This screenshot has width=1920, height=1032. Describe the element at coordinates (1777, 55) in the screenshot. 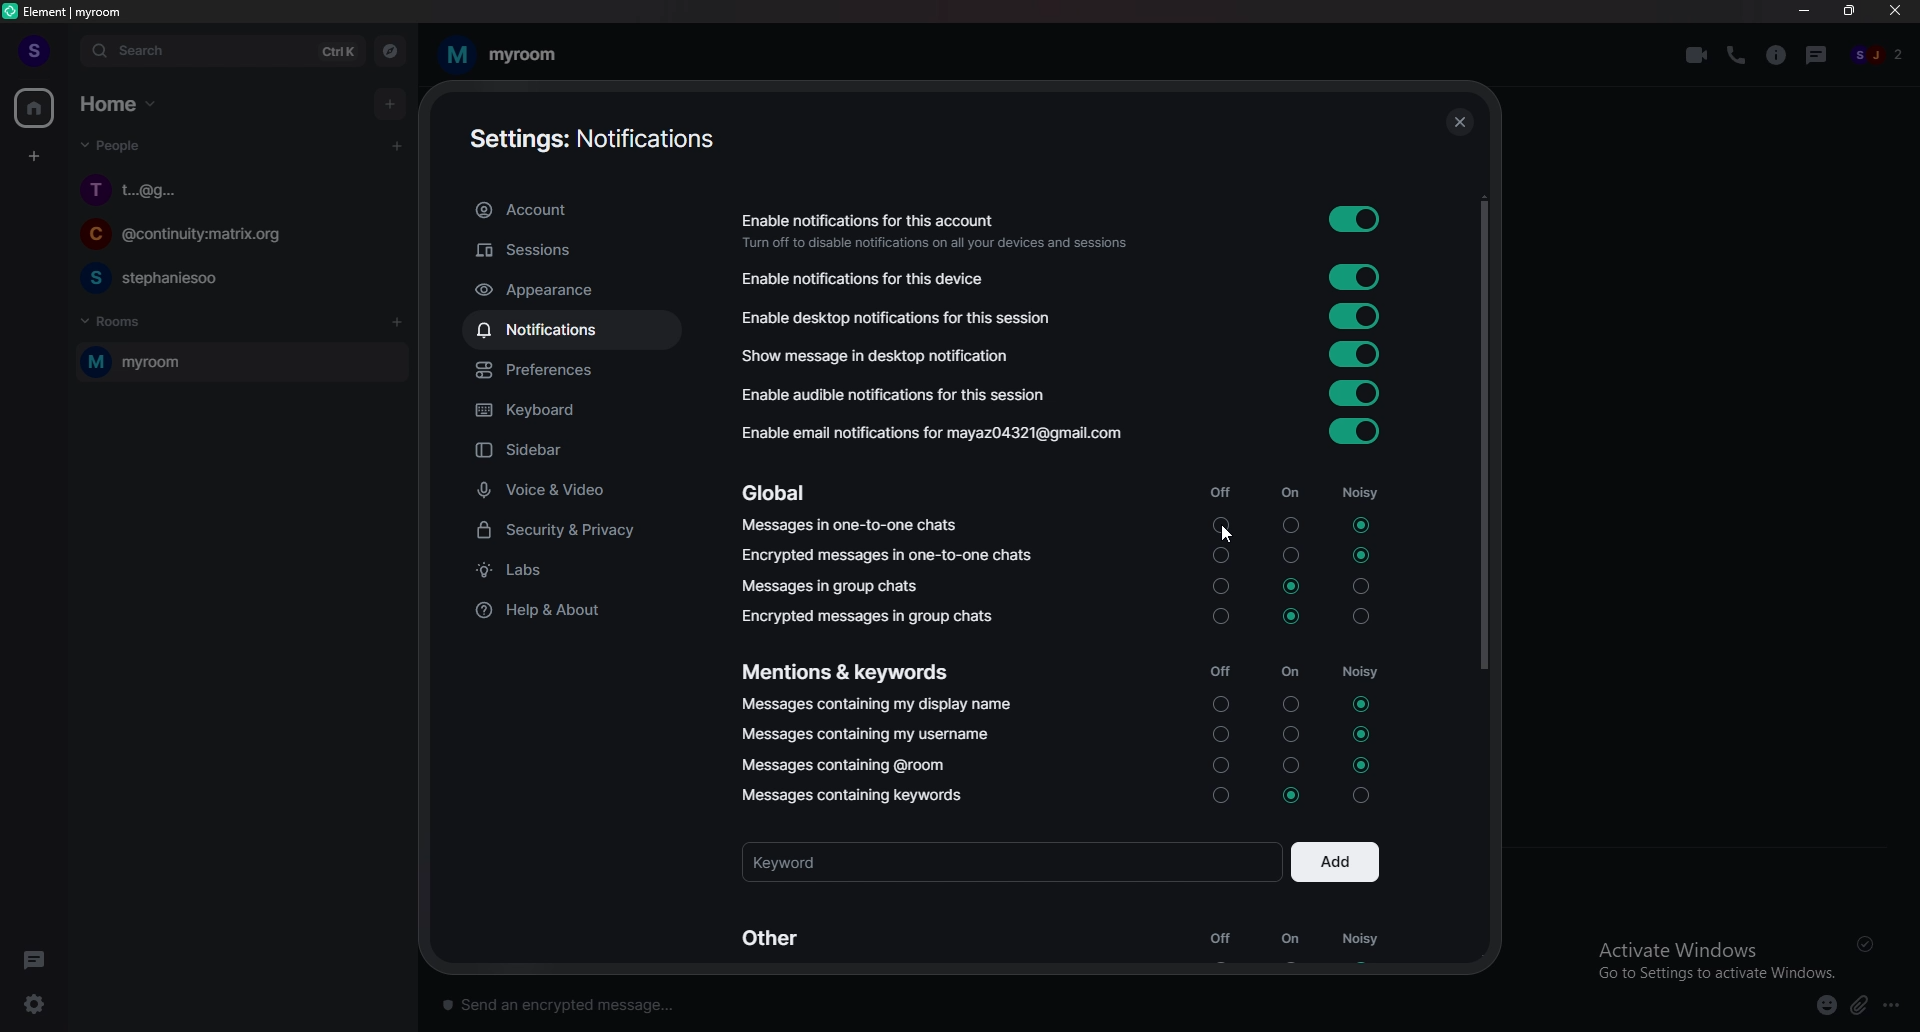

I see `room info` at that location.